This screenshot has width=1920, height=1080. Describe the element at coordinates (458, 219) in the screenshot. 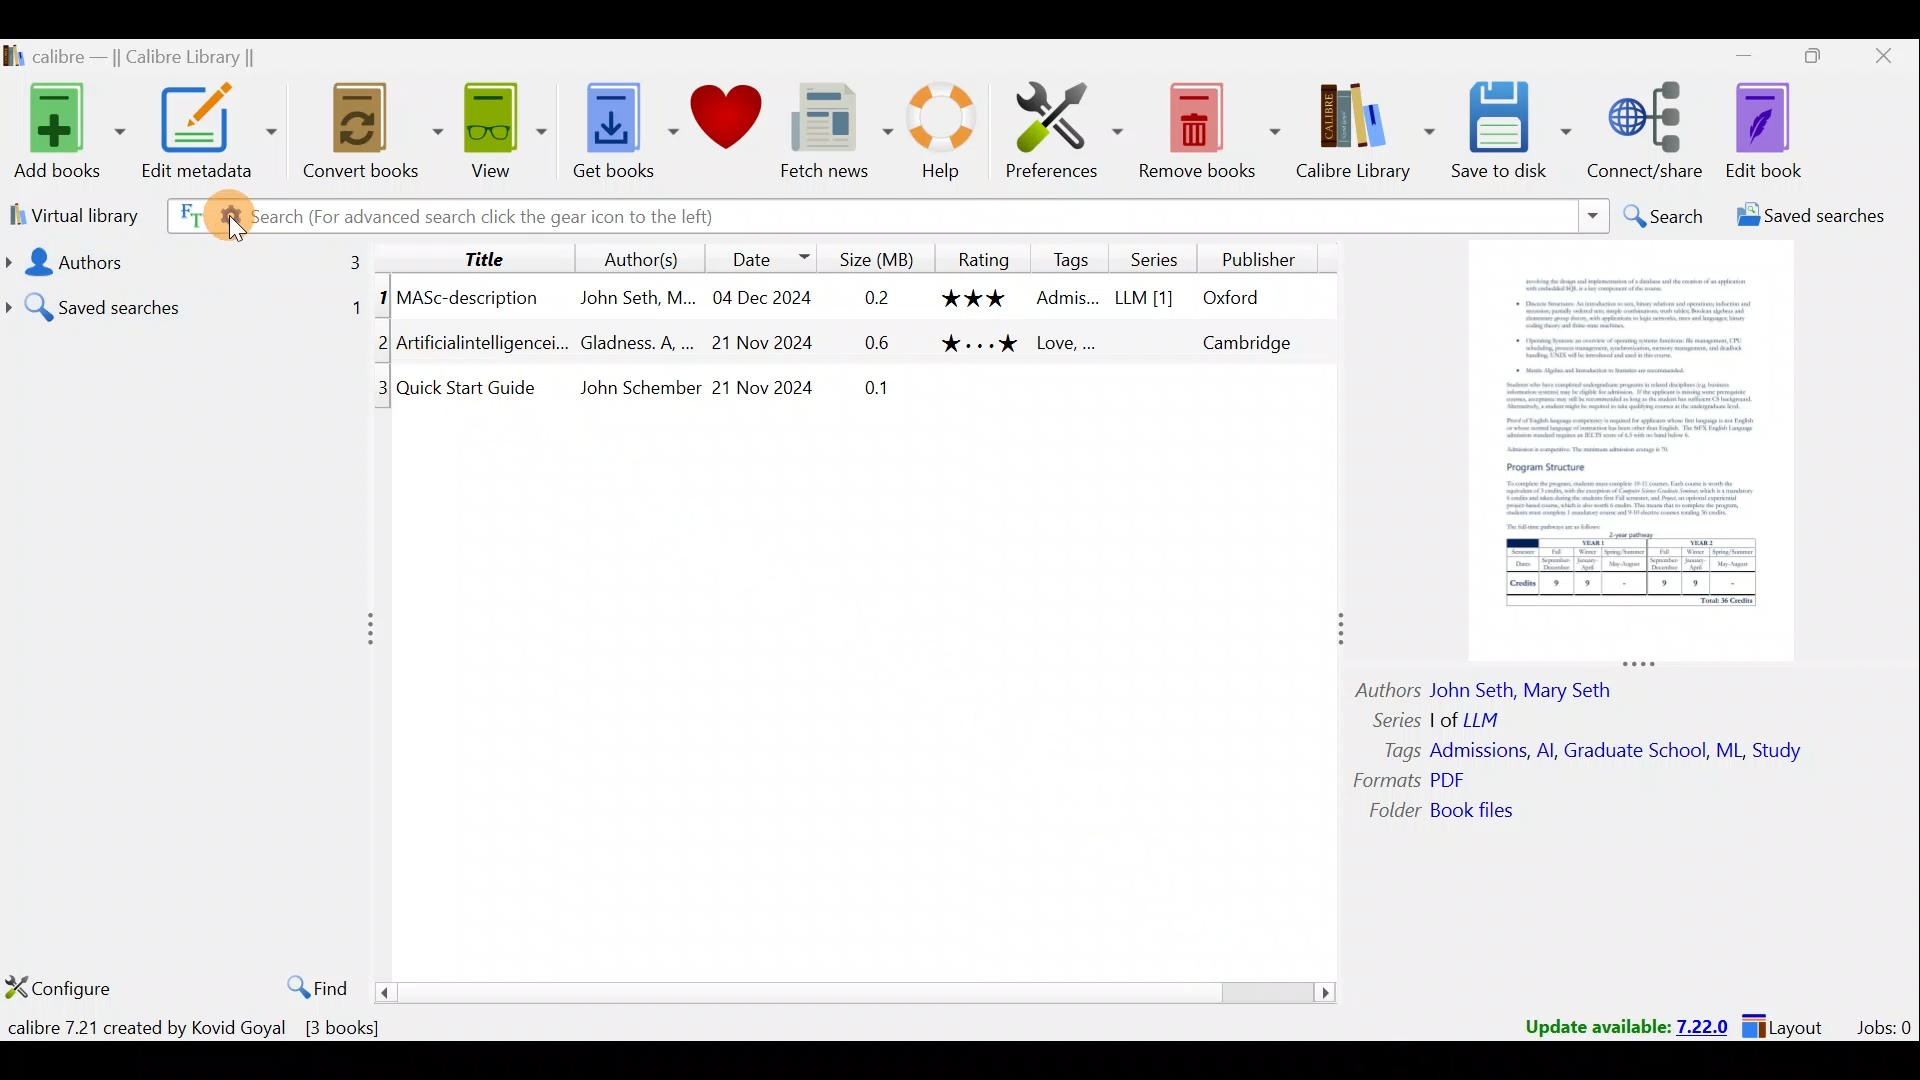

I see `Search (For advanced search click the gear icon to the left)` at that location.